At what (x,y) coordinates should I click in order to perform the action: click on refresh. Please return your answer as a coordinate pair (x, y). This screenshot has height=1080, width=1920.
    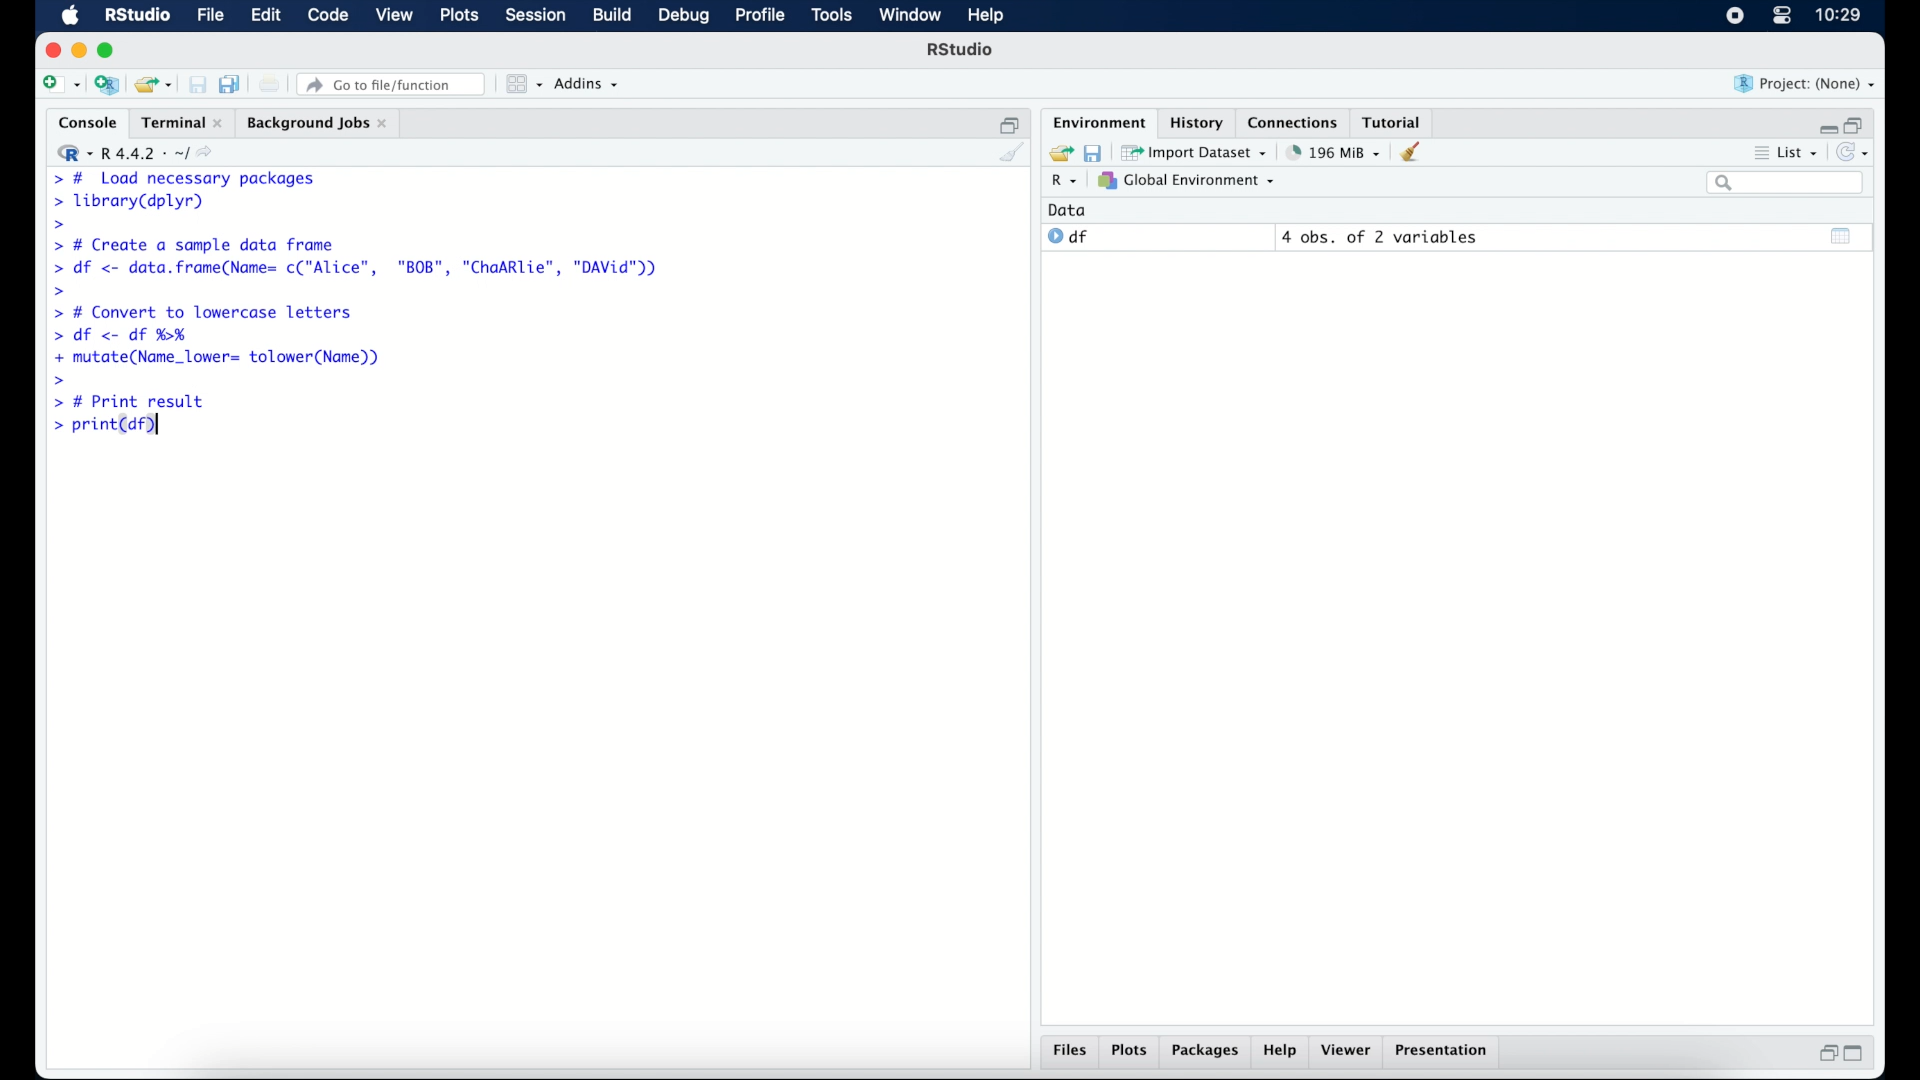
    Looking at the image, I should click on (1856, 154).